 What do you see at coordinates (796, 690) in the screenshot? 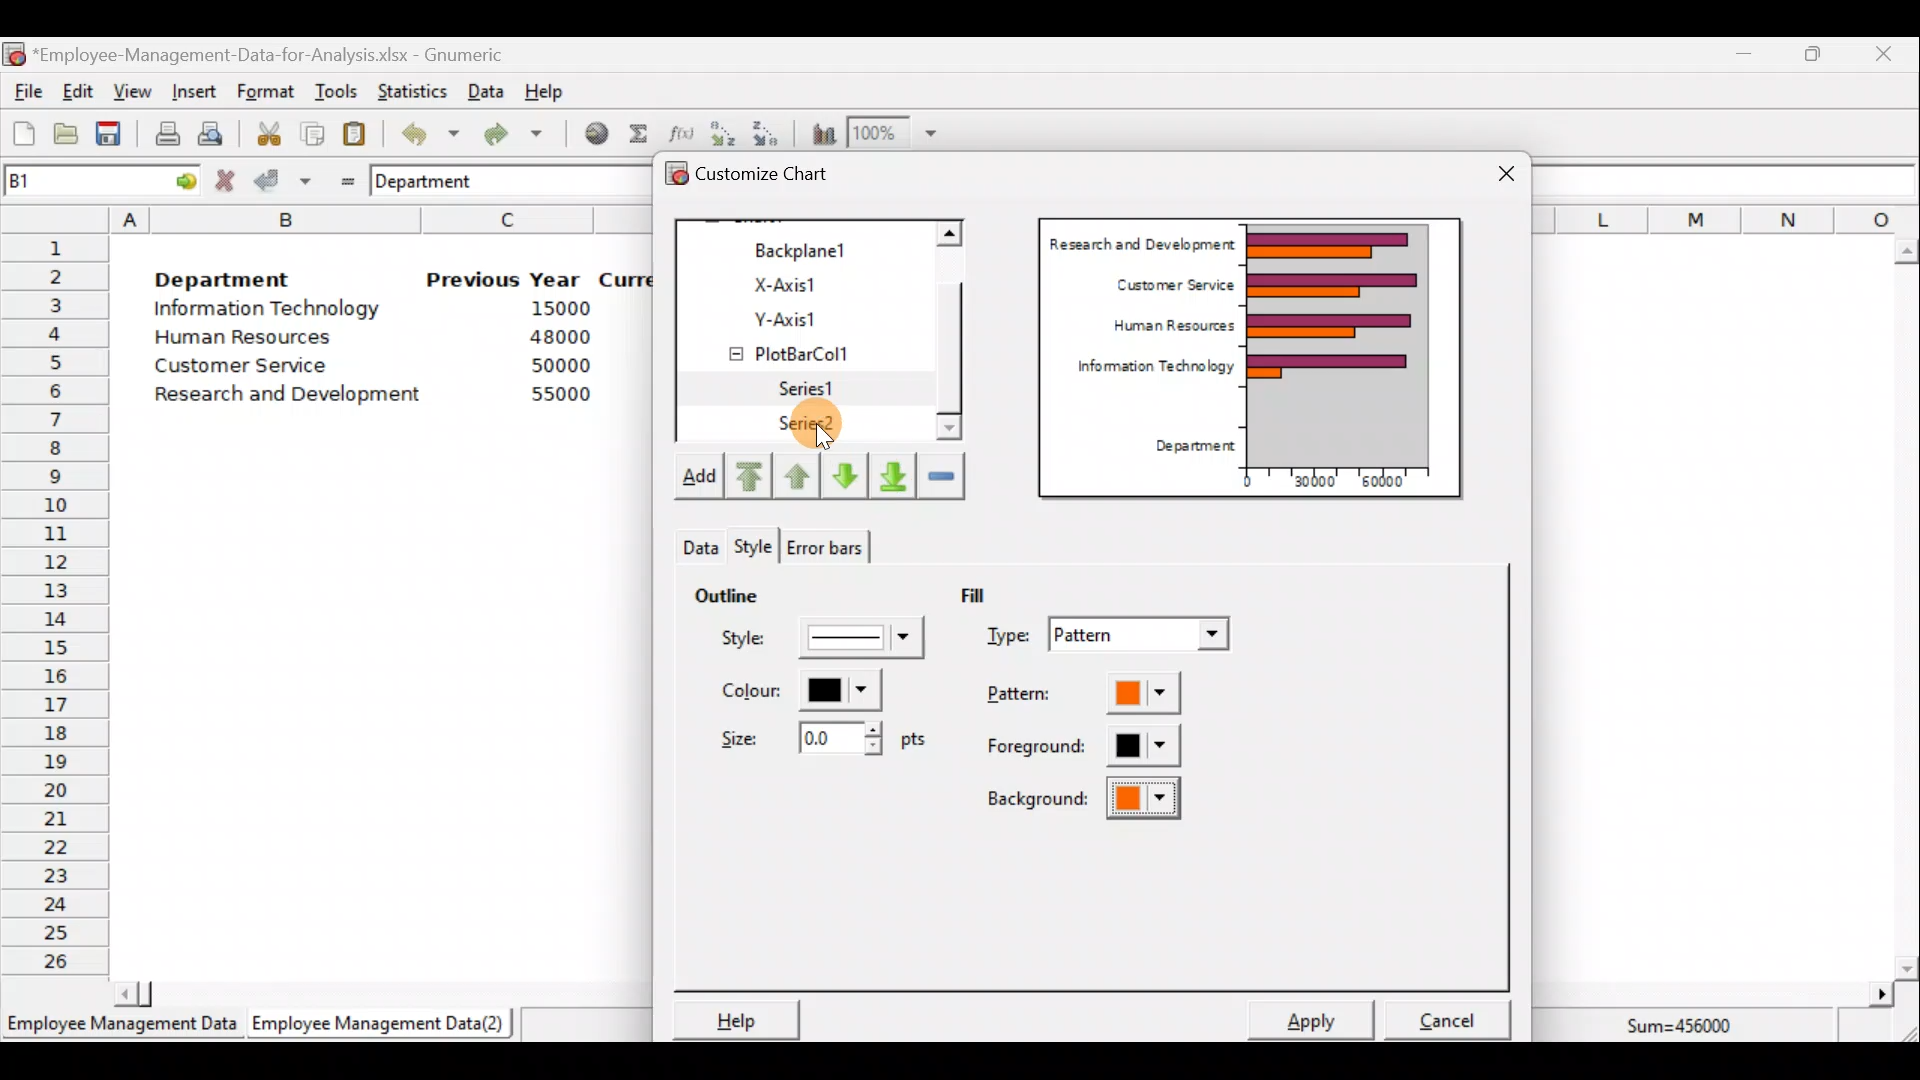
I see `Color` at bounding box center [796, 690].